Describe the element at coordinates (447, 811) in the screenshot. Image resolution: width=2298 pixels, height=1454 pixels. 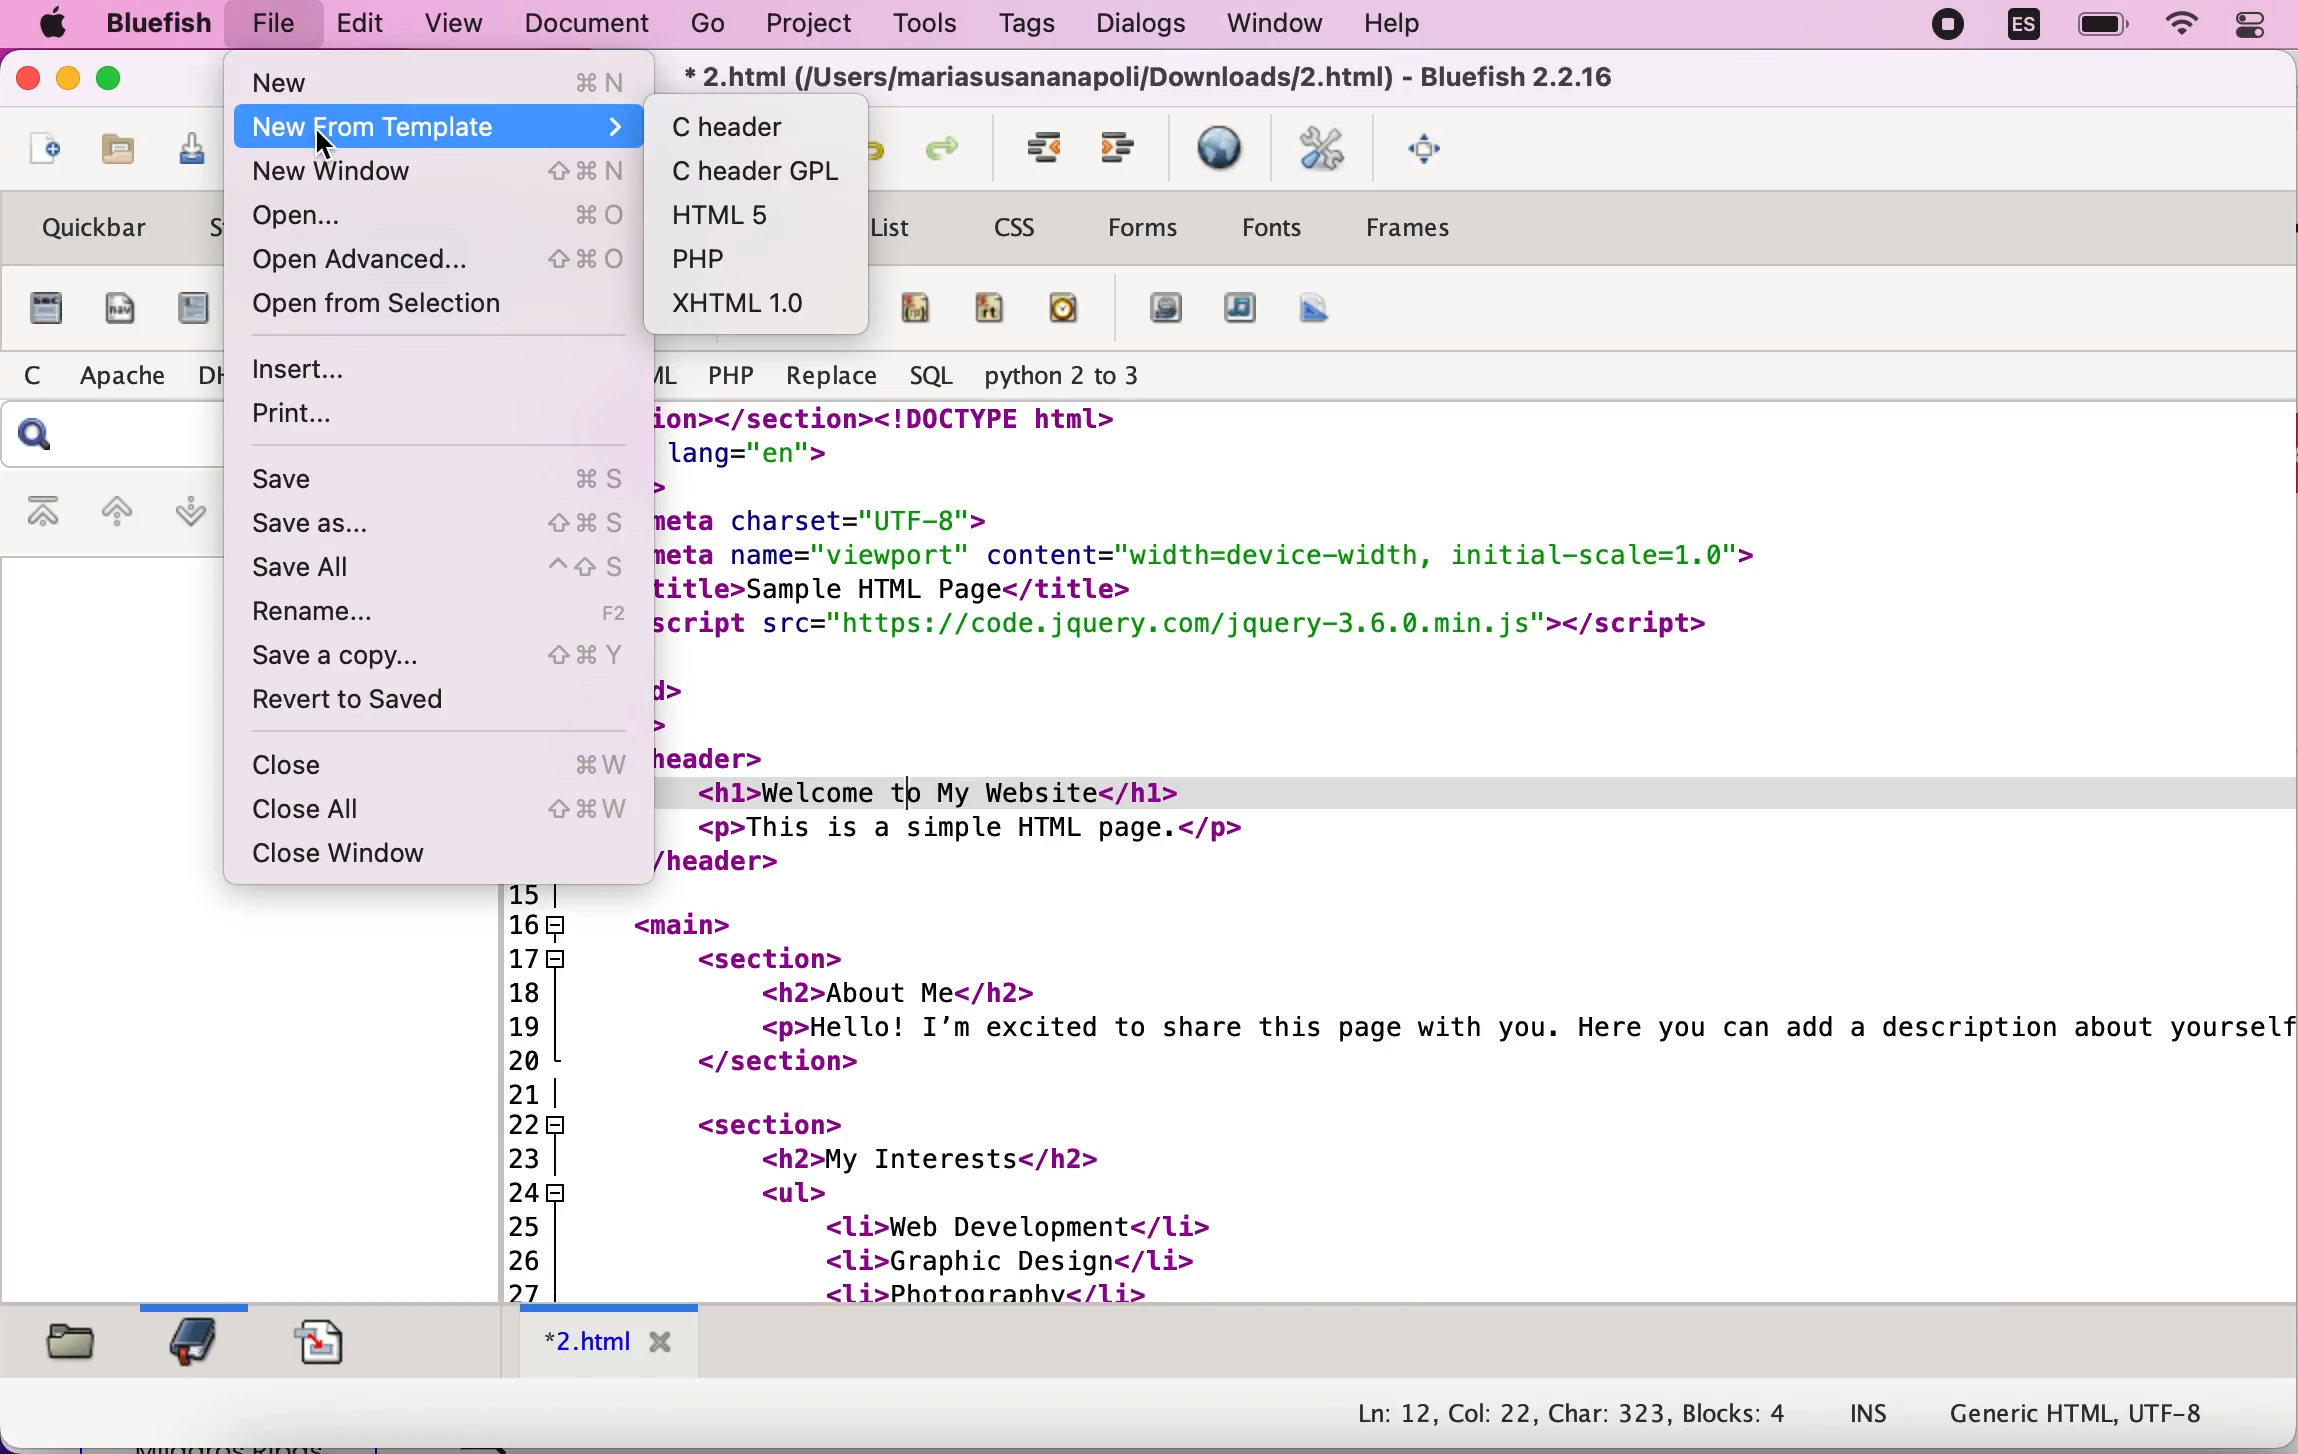
I see `close all` at that location.